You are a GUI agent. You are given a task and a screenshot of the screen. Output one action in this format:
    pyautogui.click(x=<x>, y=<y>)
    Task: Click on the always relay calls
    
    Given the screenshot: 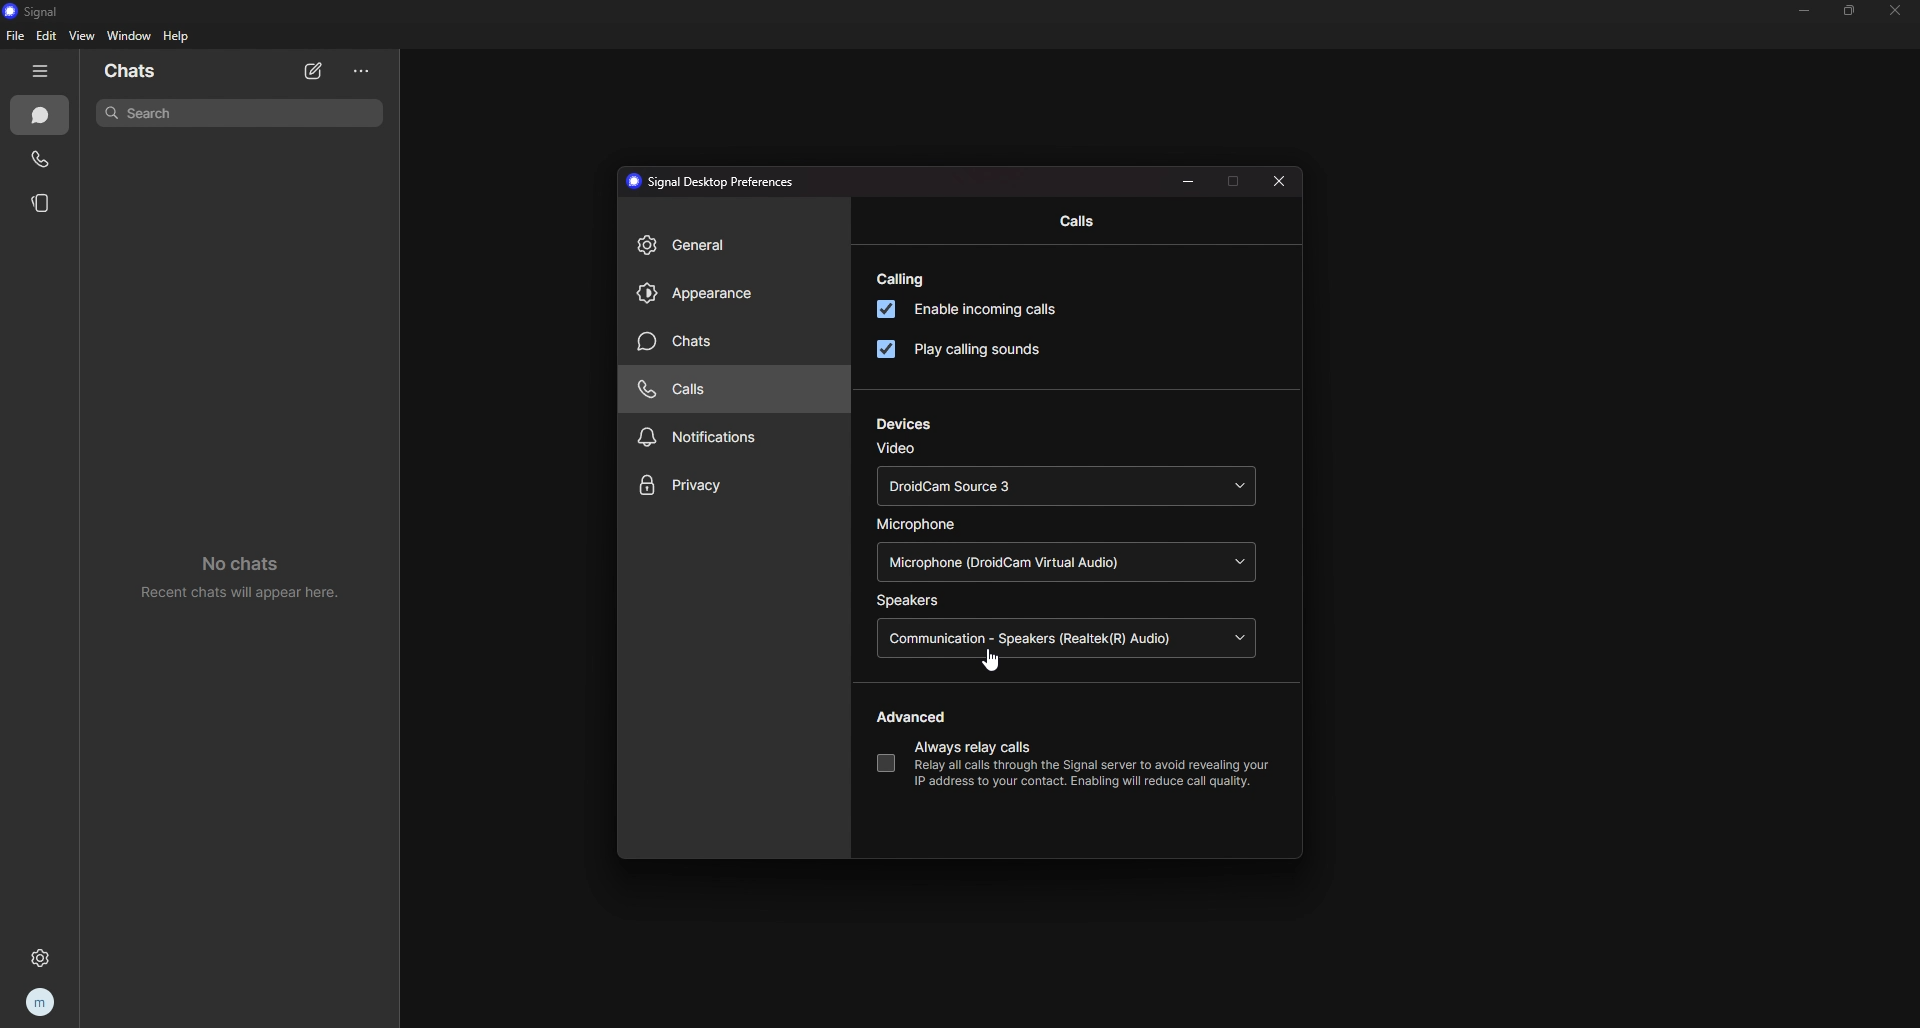 What is the action you would take?
    pyautogui.click(x=886, y=763)
    